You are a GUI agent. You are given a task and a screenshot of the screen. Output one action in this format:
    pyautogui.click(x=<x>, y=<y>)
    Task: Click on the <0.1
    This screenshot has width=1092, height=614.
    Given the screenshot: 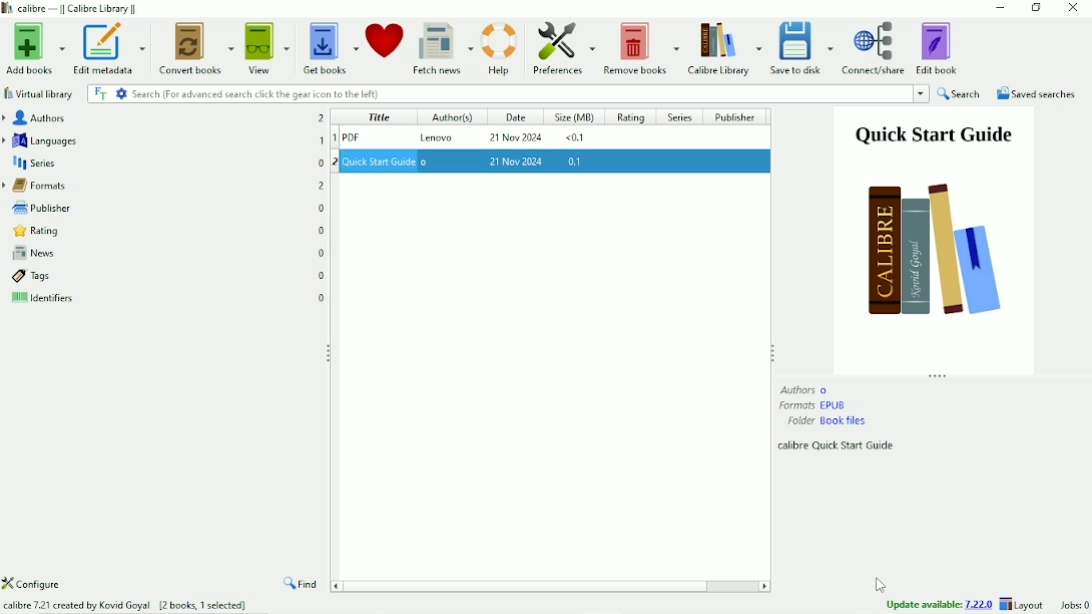 What is the action you would take?
    pyautogui.click(x=574, y=139)
    